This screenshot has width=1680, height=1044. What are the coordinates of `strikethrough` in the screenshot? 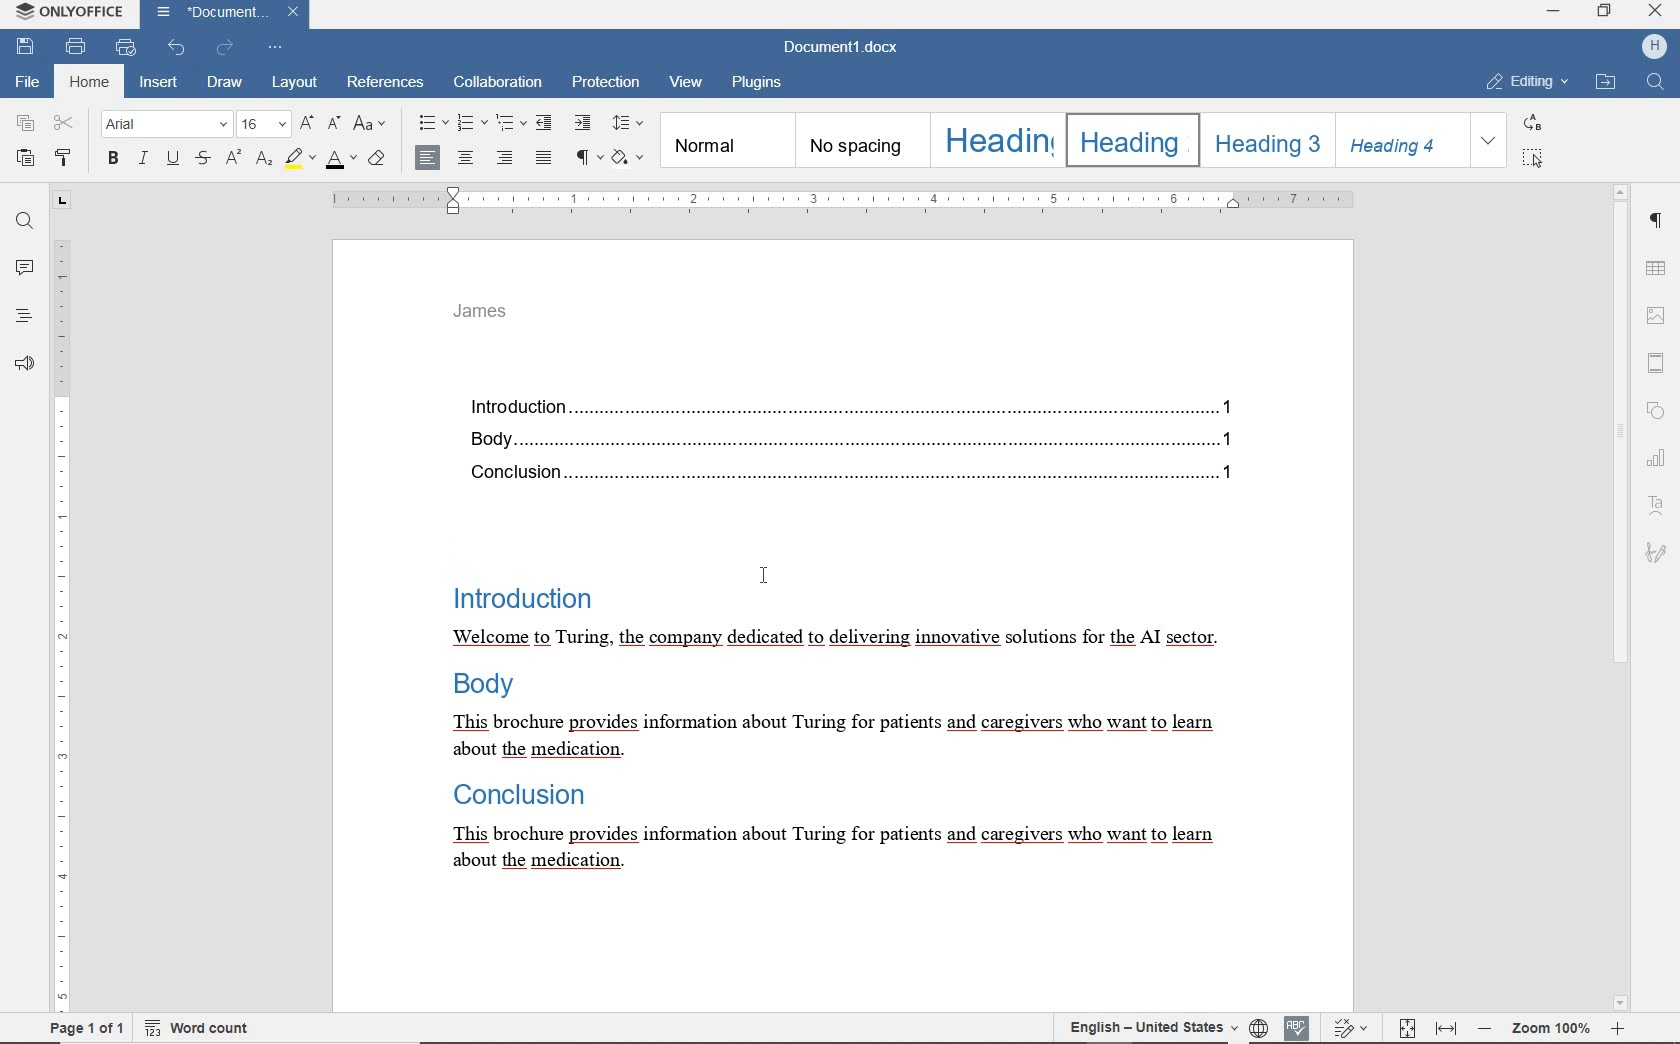 It's located at (203, 160).